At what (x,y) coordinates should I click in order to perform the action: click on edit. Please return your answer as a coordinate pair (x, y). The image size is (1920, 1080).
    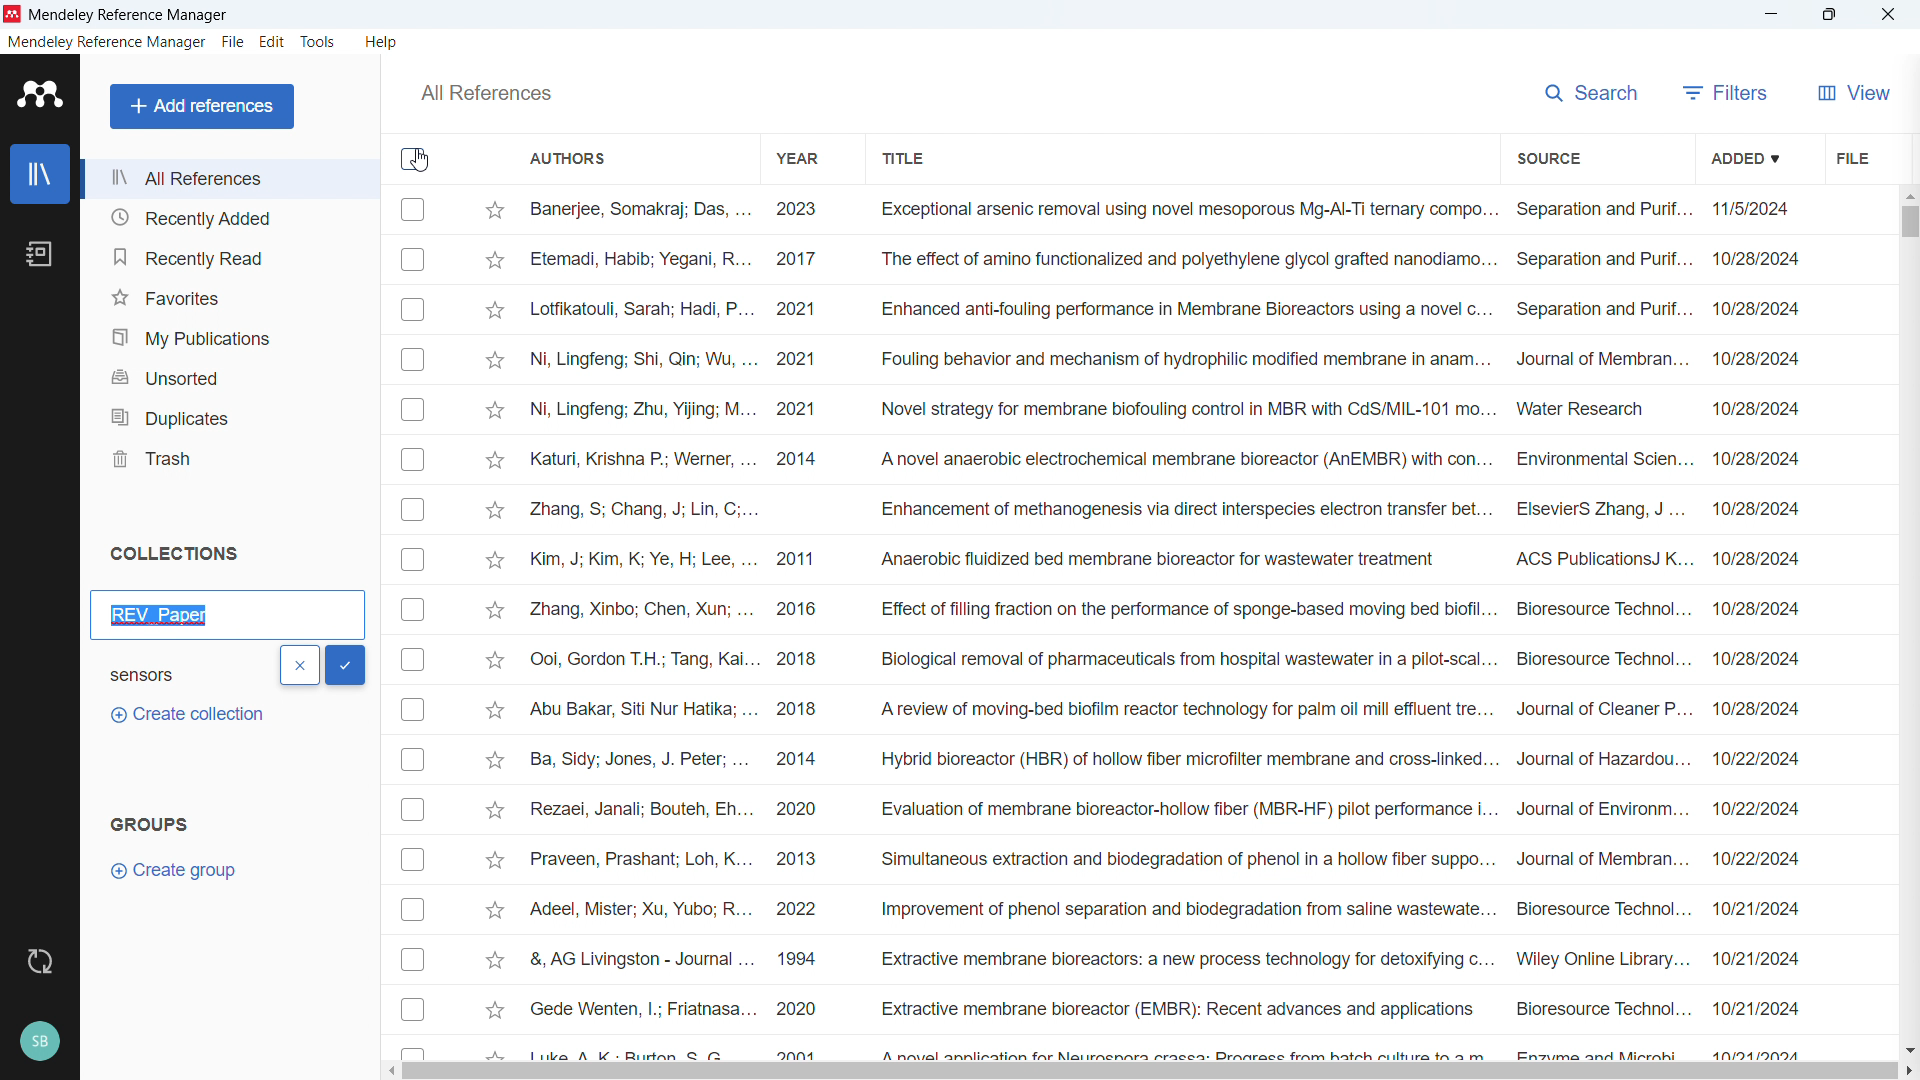
    Looking at the image, I should click on (271, 43).